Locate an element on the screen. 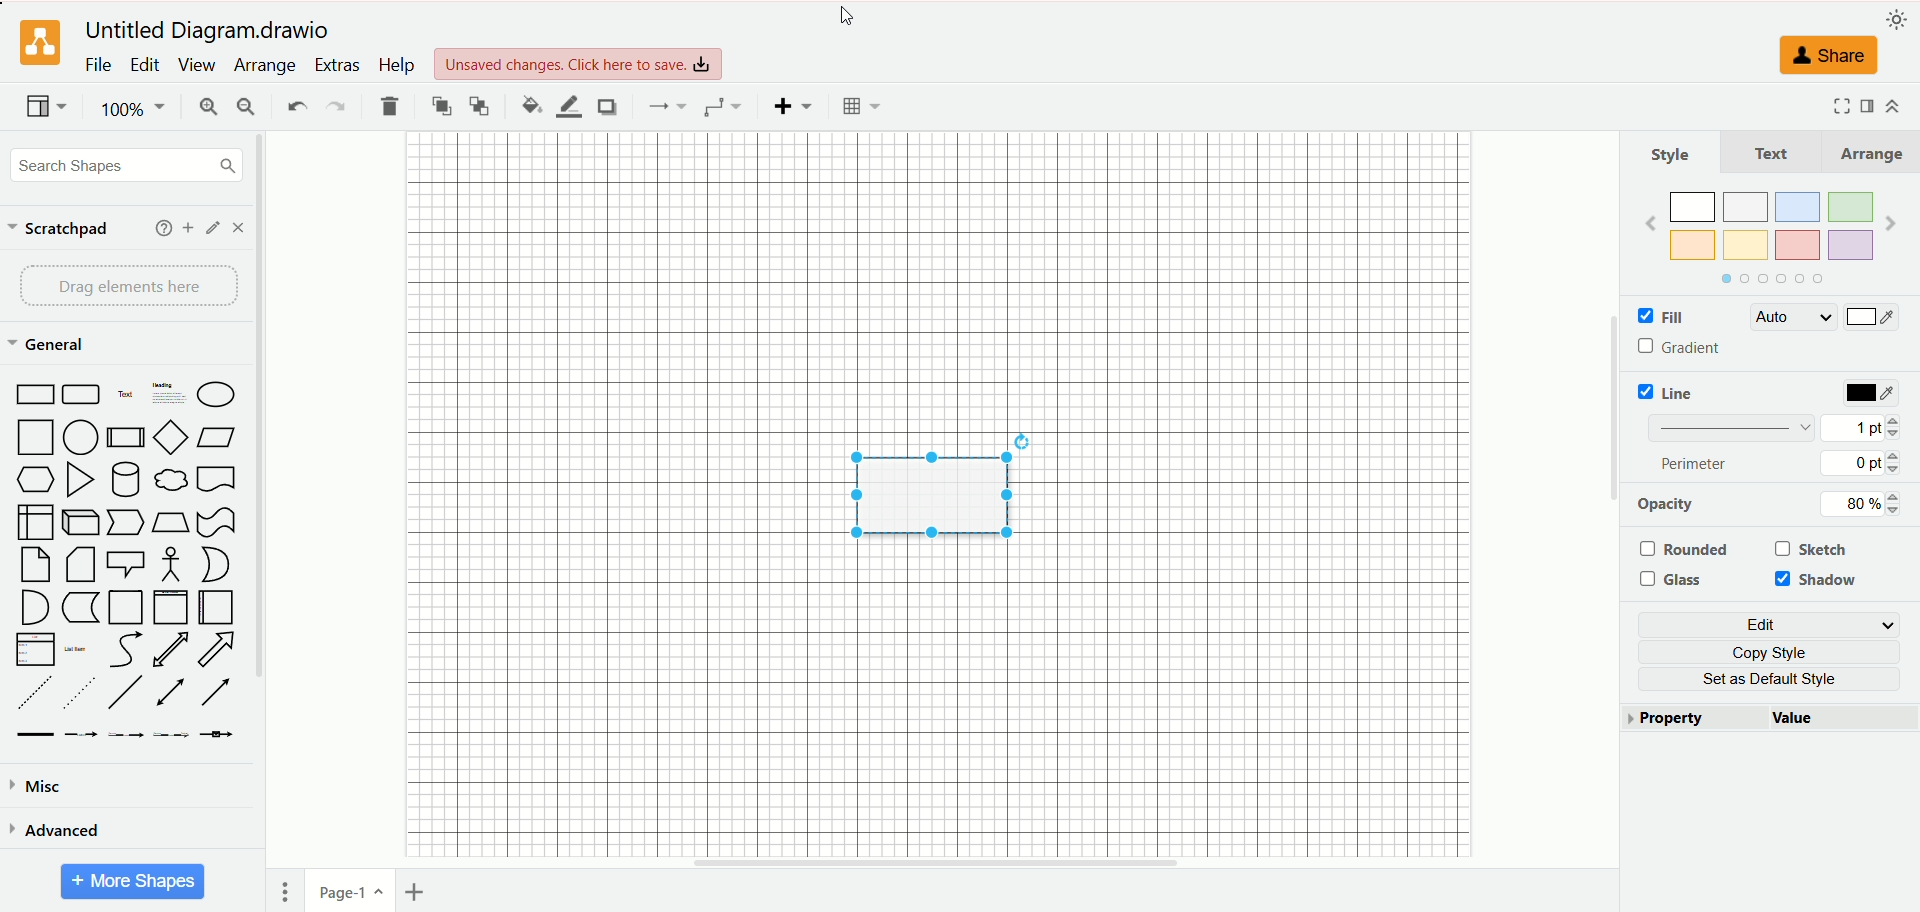 This screenshot has width=1920, height=912. property is located at coordinates (1695, 719).